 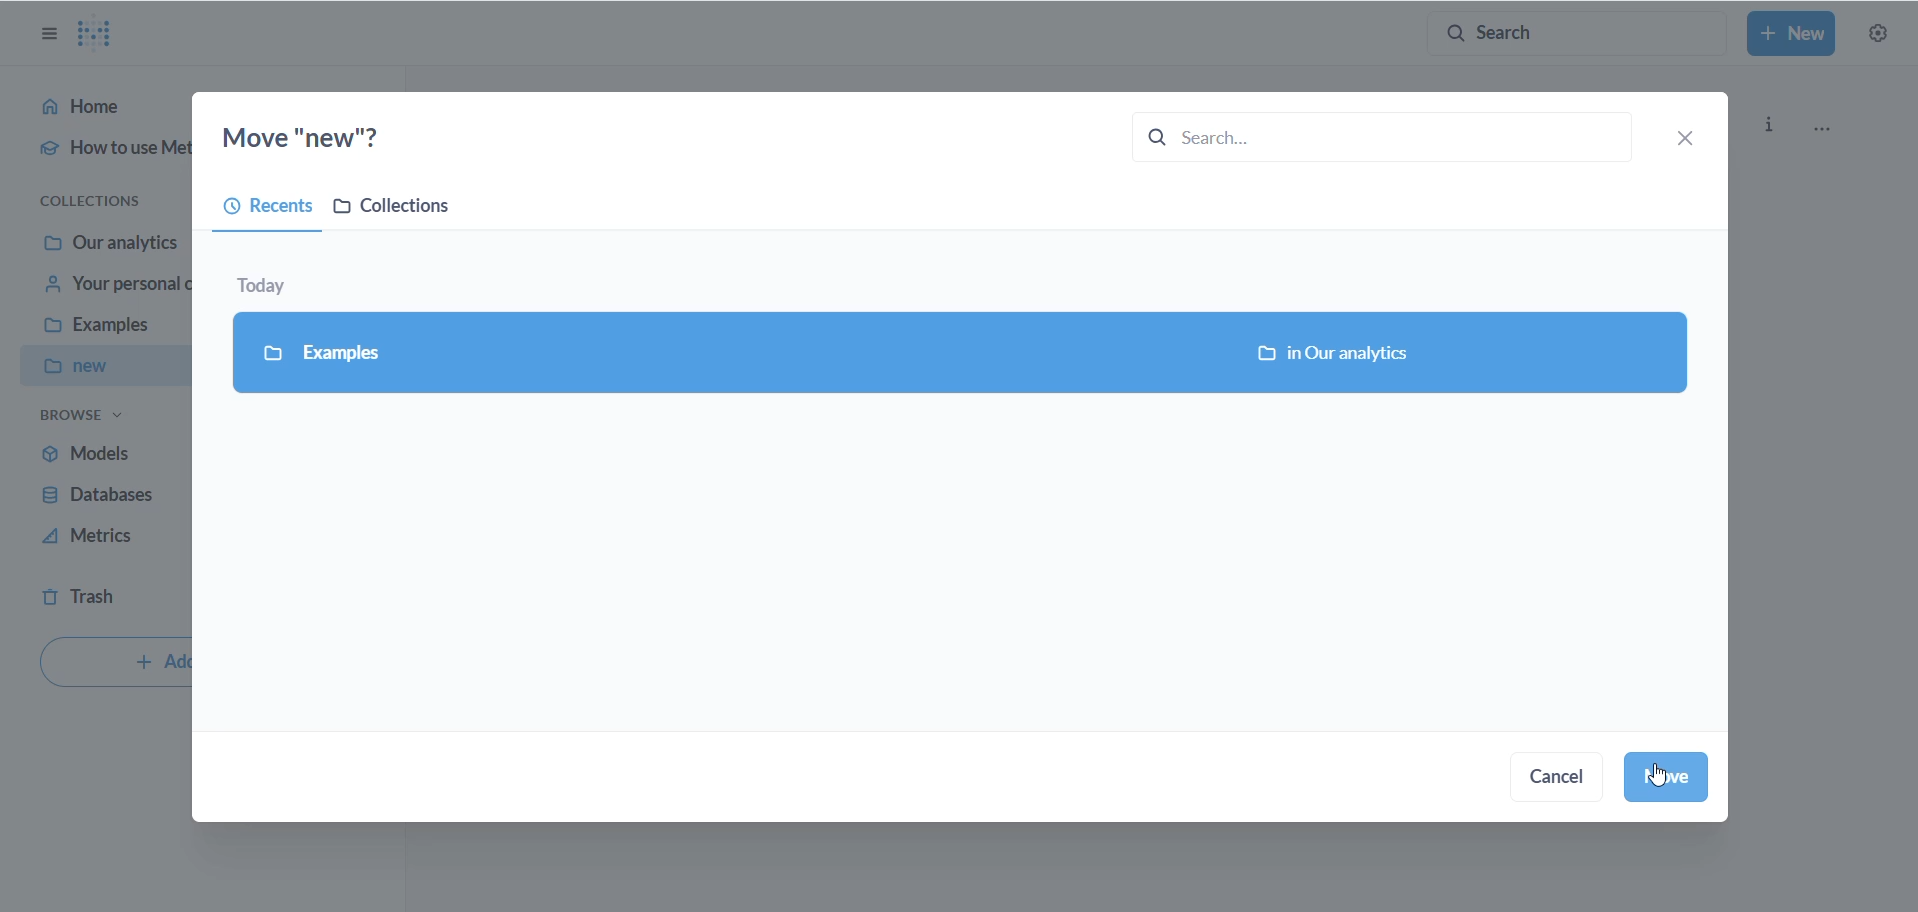 I want to click on our analytics , so click(x=112, y=243).